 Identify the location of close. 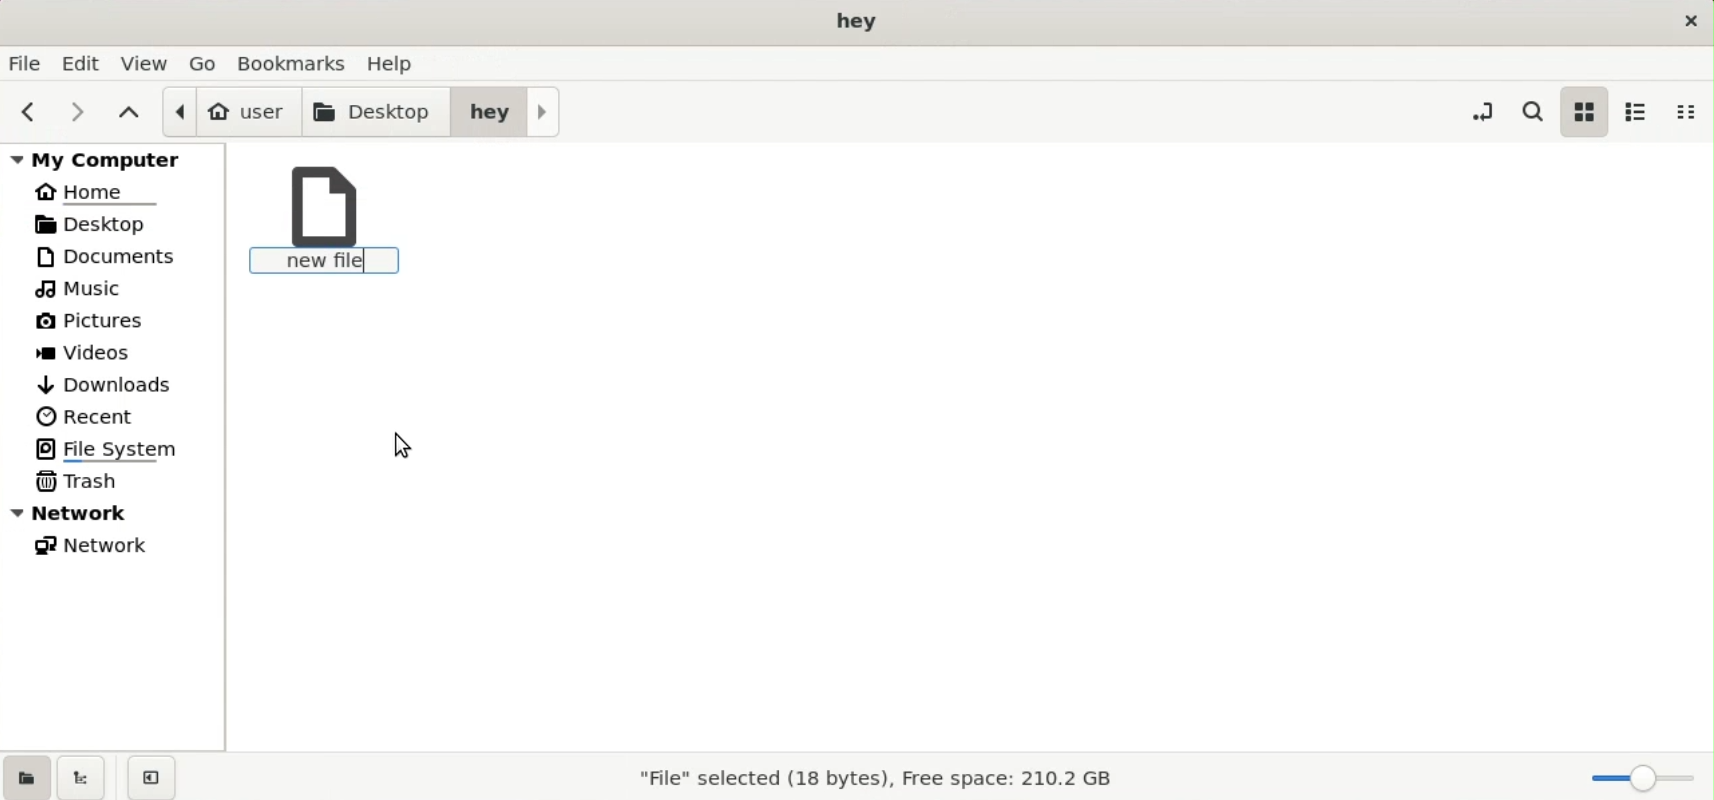
(1687, 20).